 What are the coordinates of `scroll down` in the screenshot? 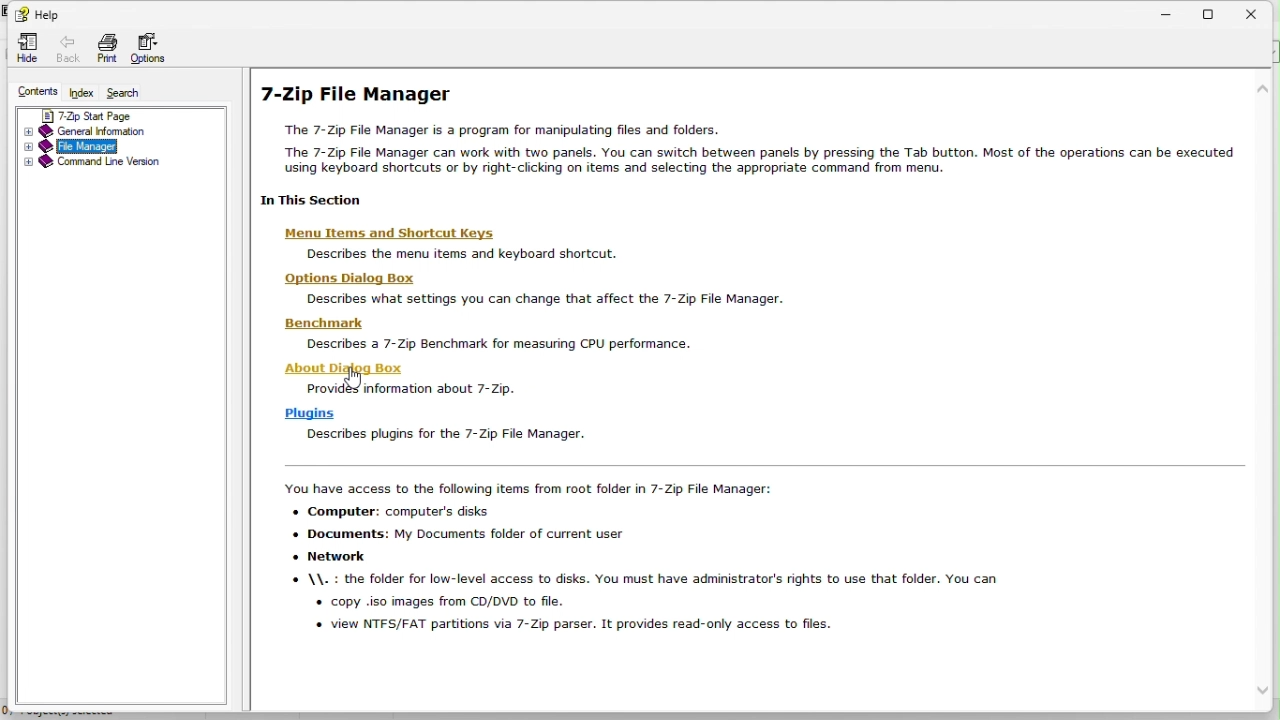 It's located at (1266, 691).